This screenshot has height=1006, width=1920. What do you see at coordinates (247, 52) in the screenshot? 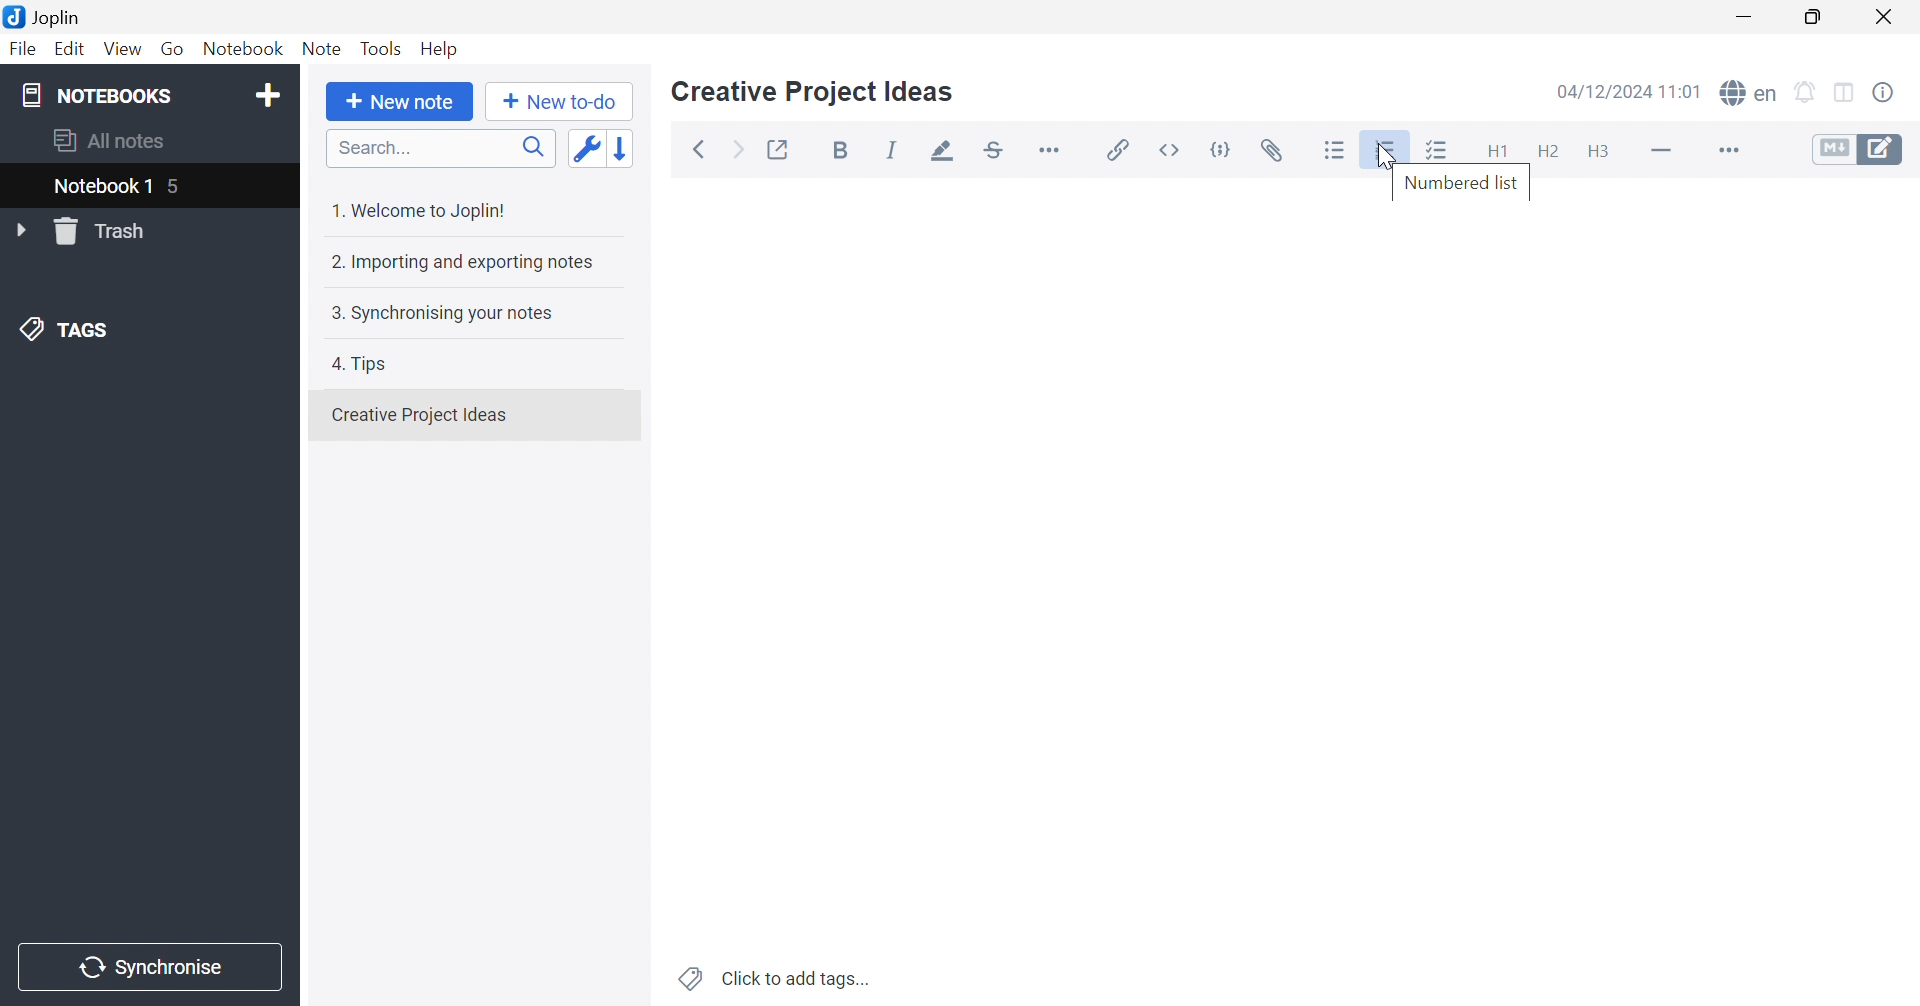
I see `Notebook` at bounding box center [247, 52].